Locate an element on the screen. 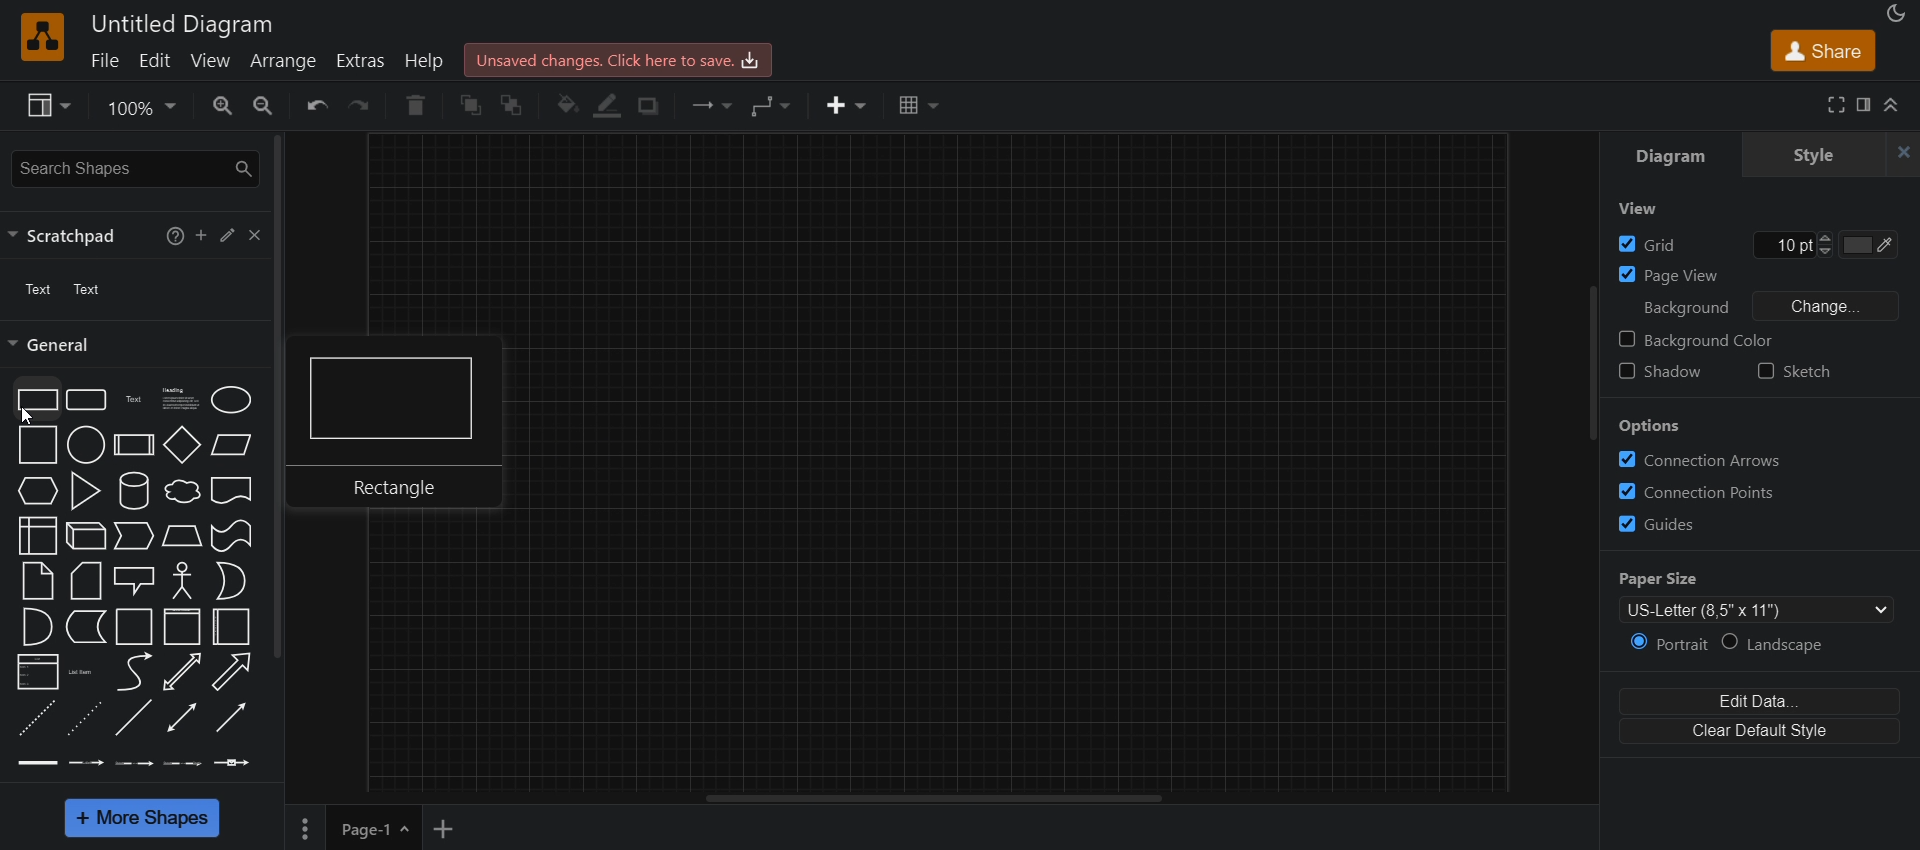 This screenshot has width=1920, height=850. current grid is located at coordinates (1786, 243).